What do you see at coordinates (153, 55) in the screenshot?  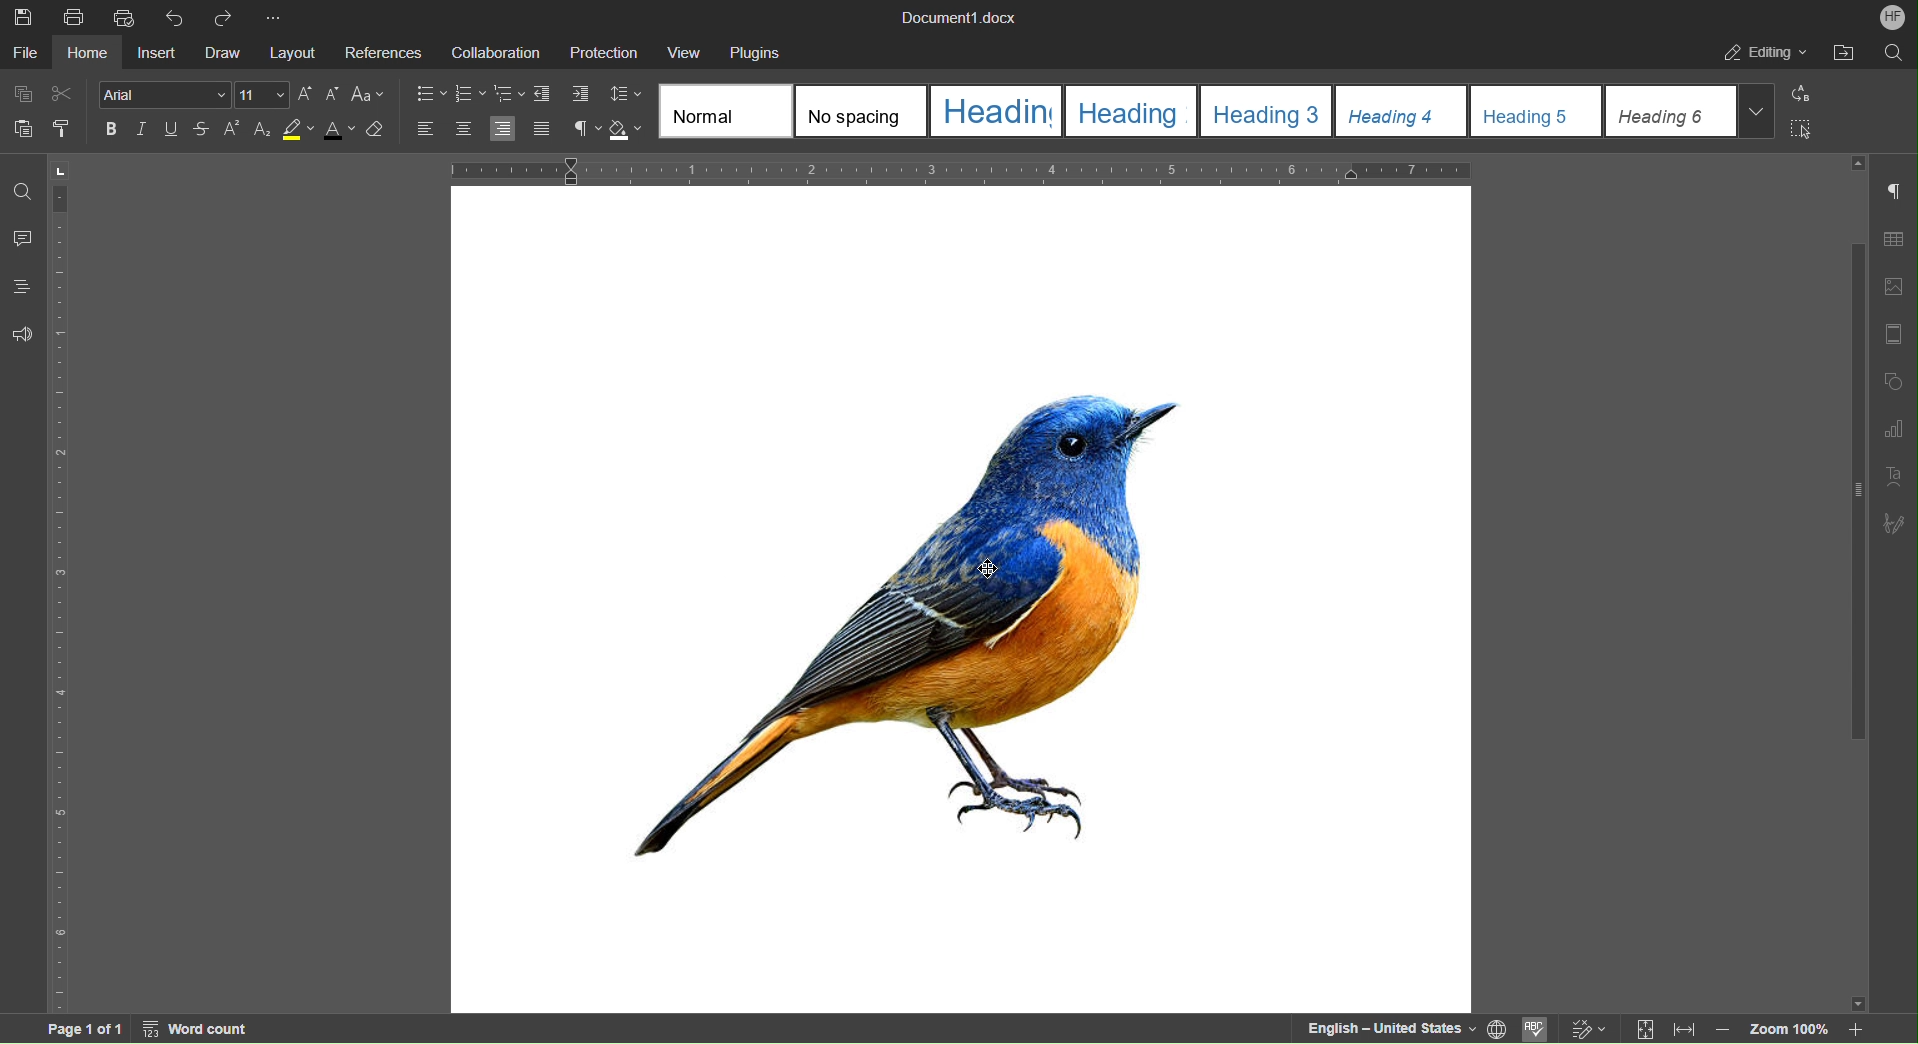 I see `Insert` at bounding box center [153, 55].